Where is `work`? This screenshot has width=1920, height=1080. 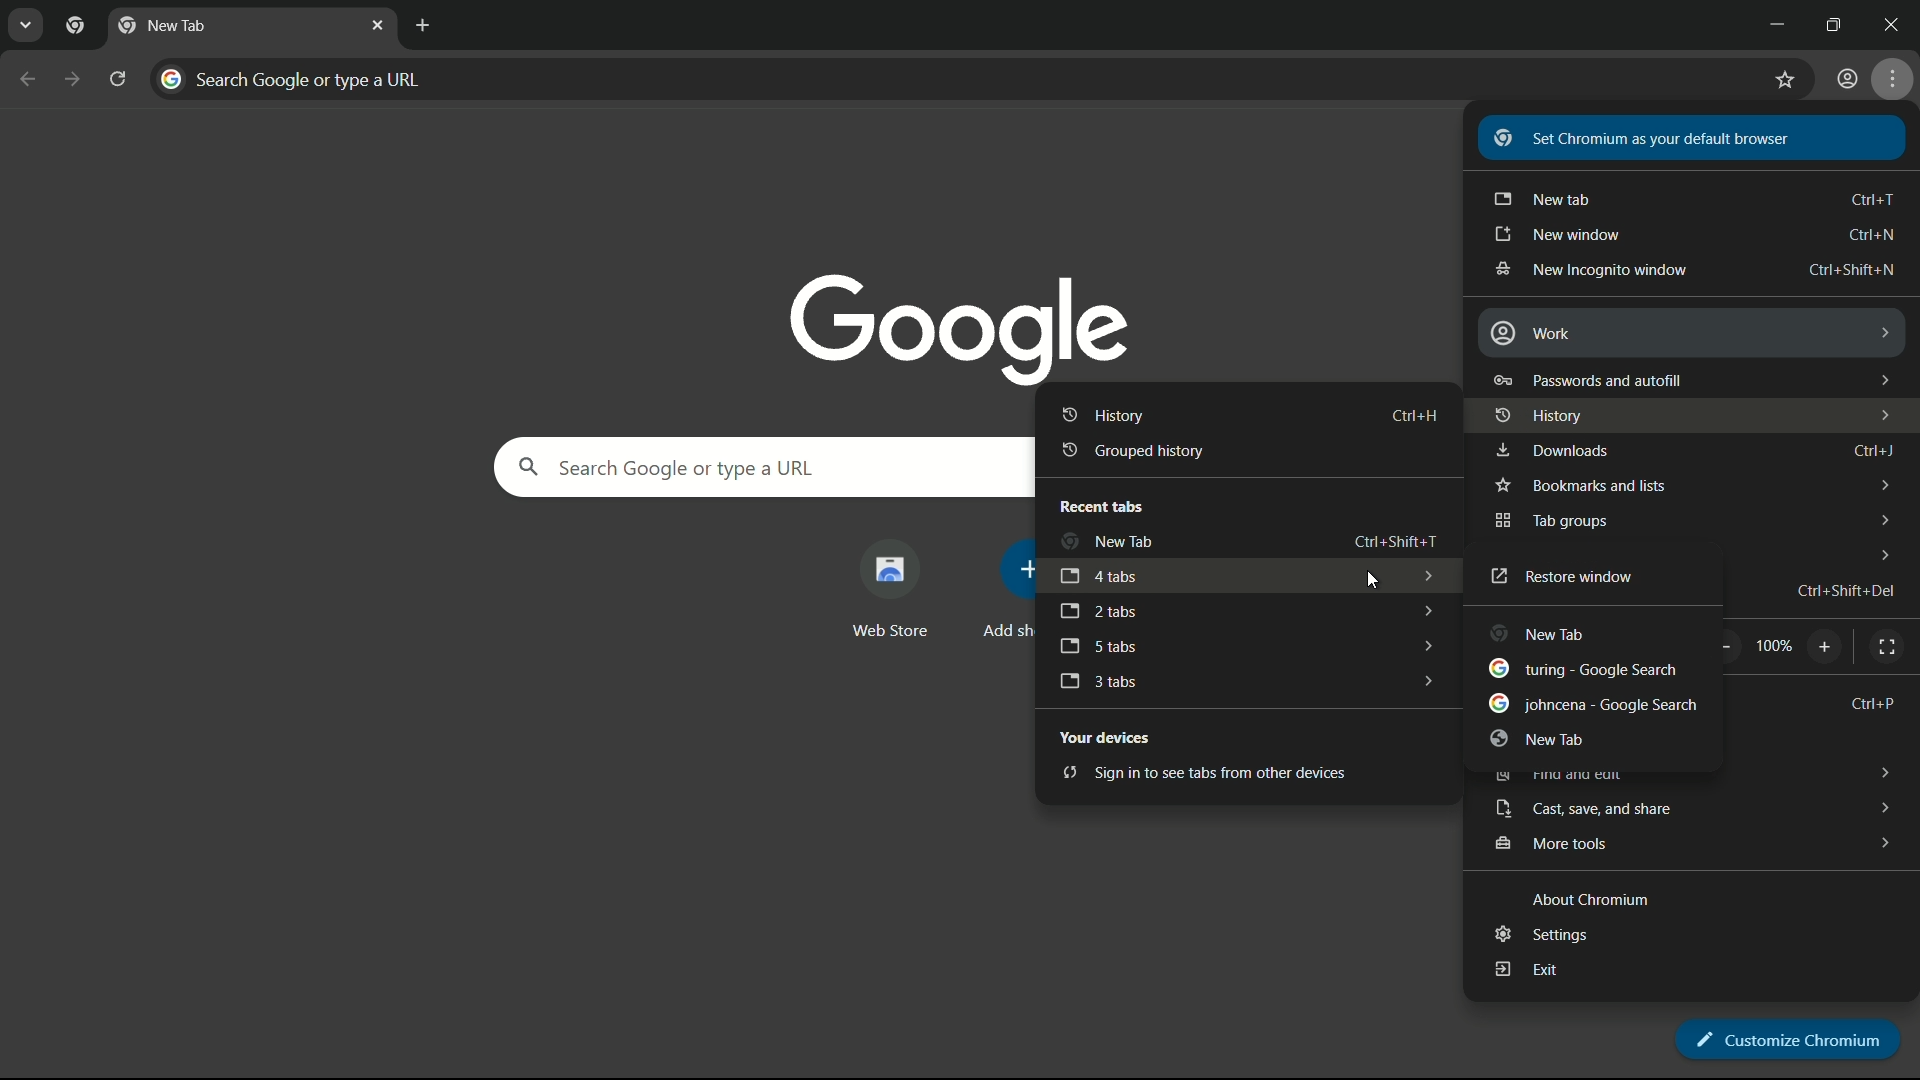
work is located at coordinates (1531, 333).